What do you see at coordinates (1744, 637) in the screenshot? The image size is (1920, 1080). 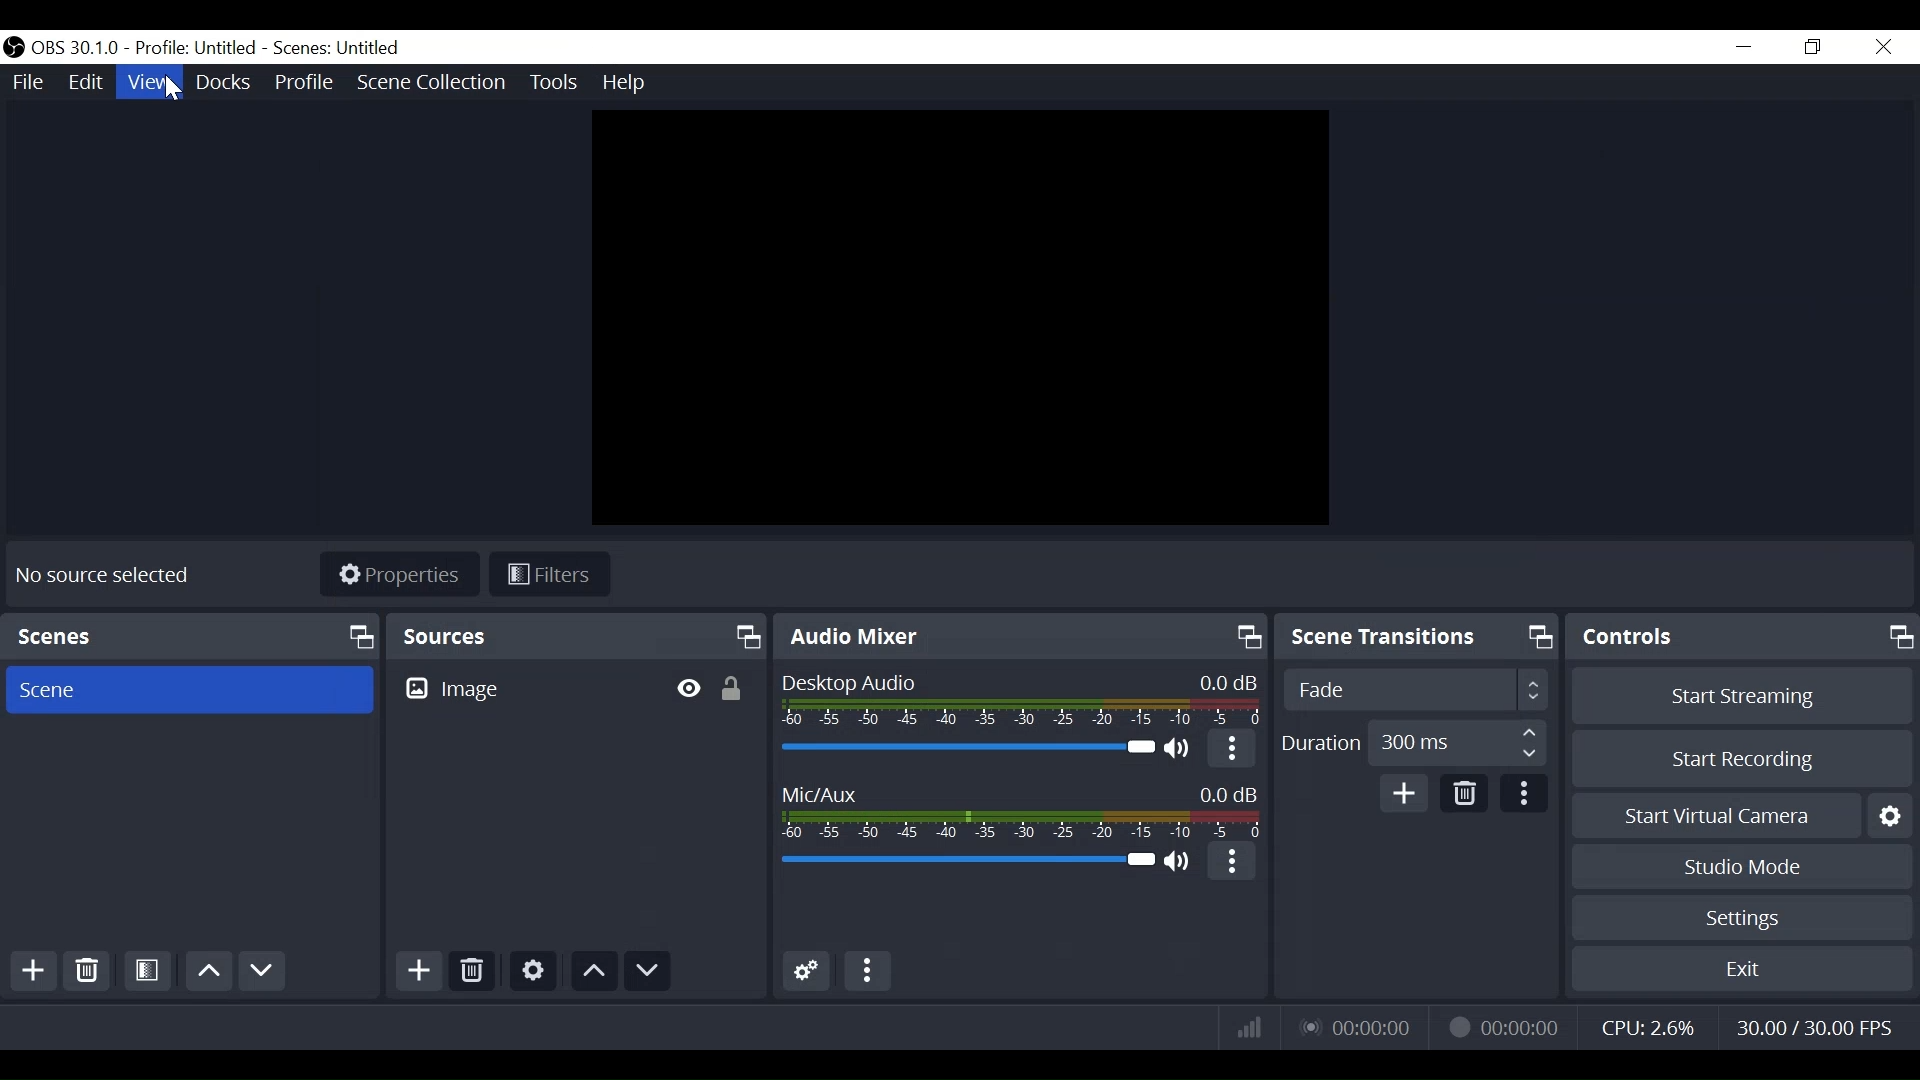 I see `Controls` at bounding box center [1744, 637].